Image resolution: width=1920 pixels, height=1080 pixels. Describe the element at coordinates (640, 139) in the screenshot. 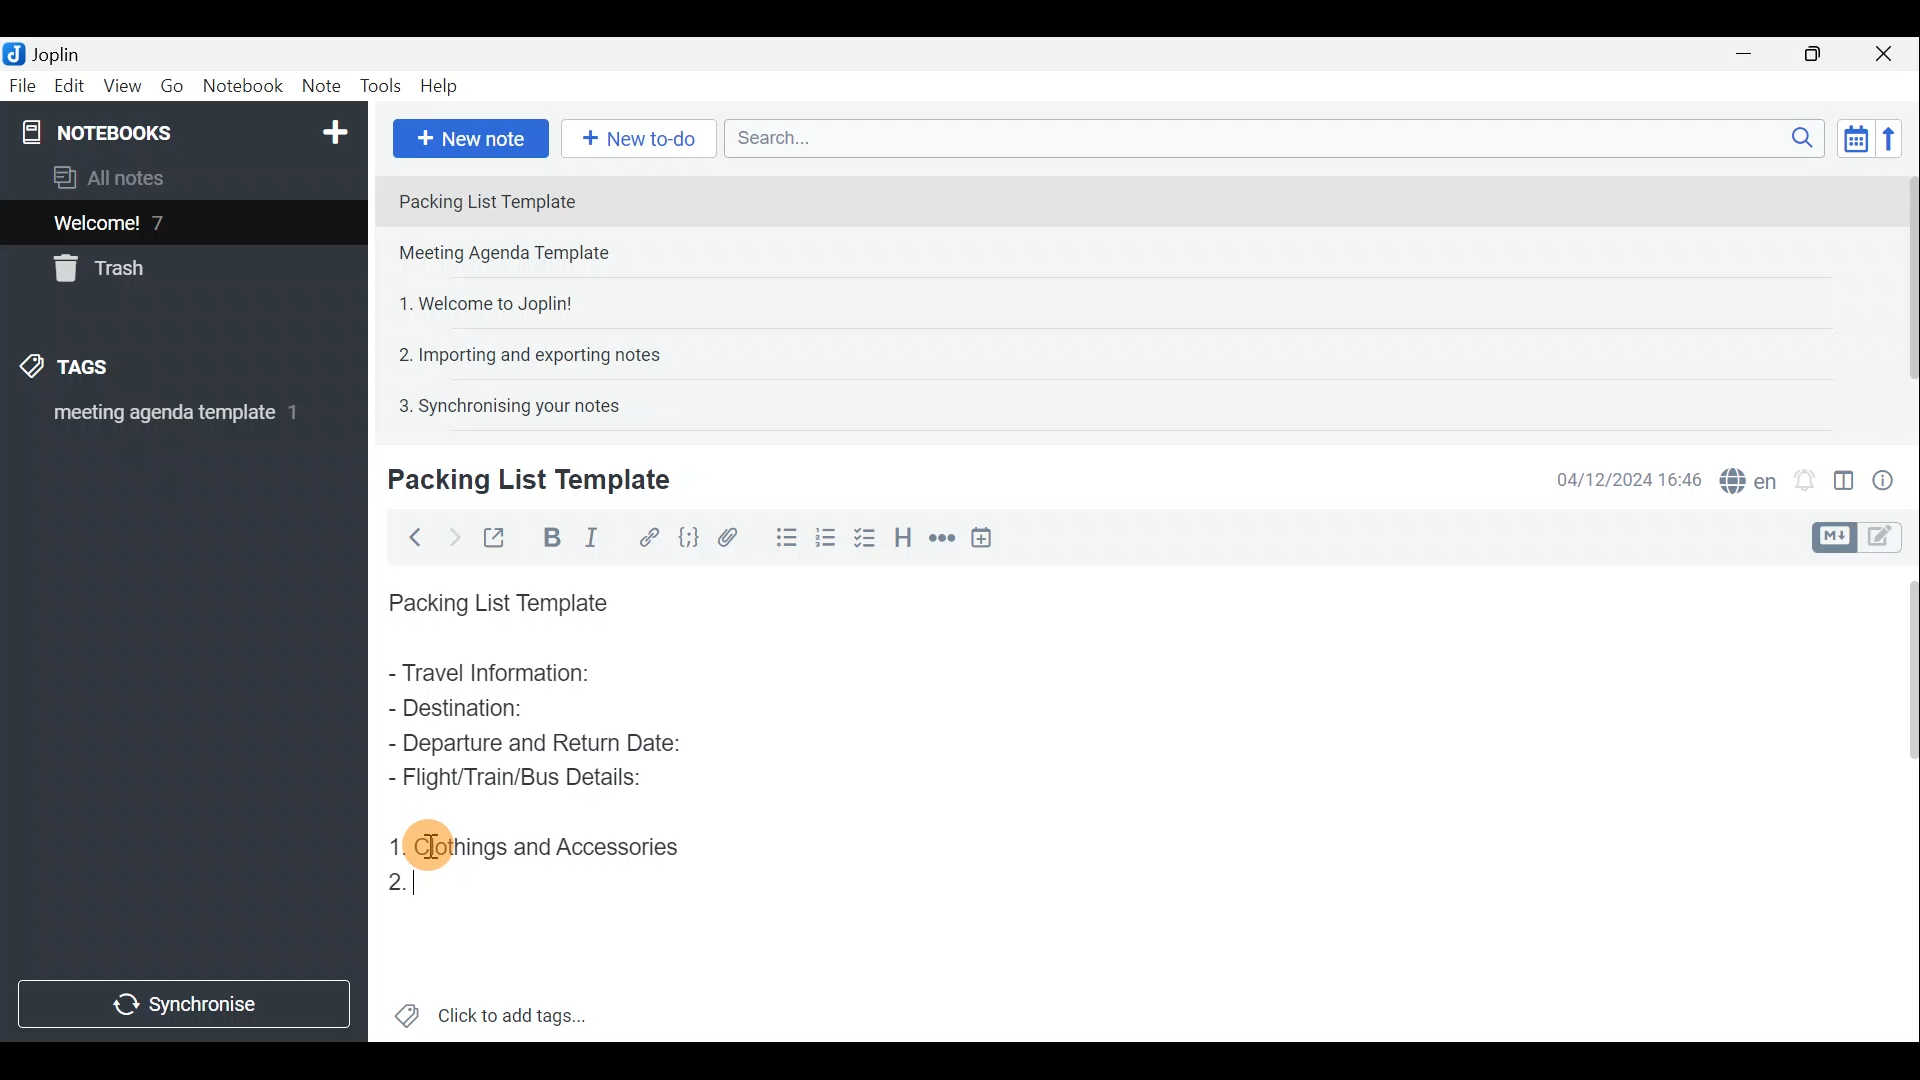

I see `New to-do` at that location.